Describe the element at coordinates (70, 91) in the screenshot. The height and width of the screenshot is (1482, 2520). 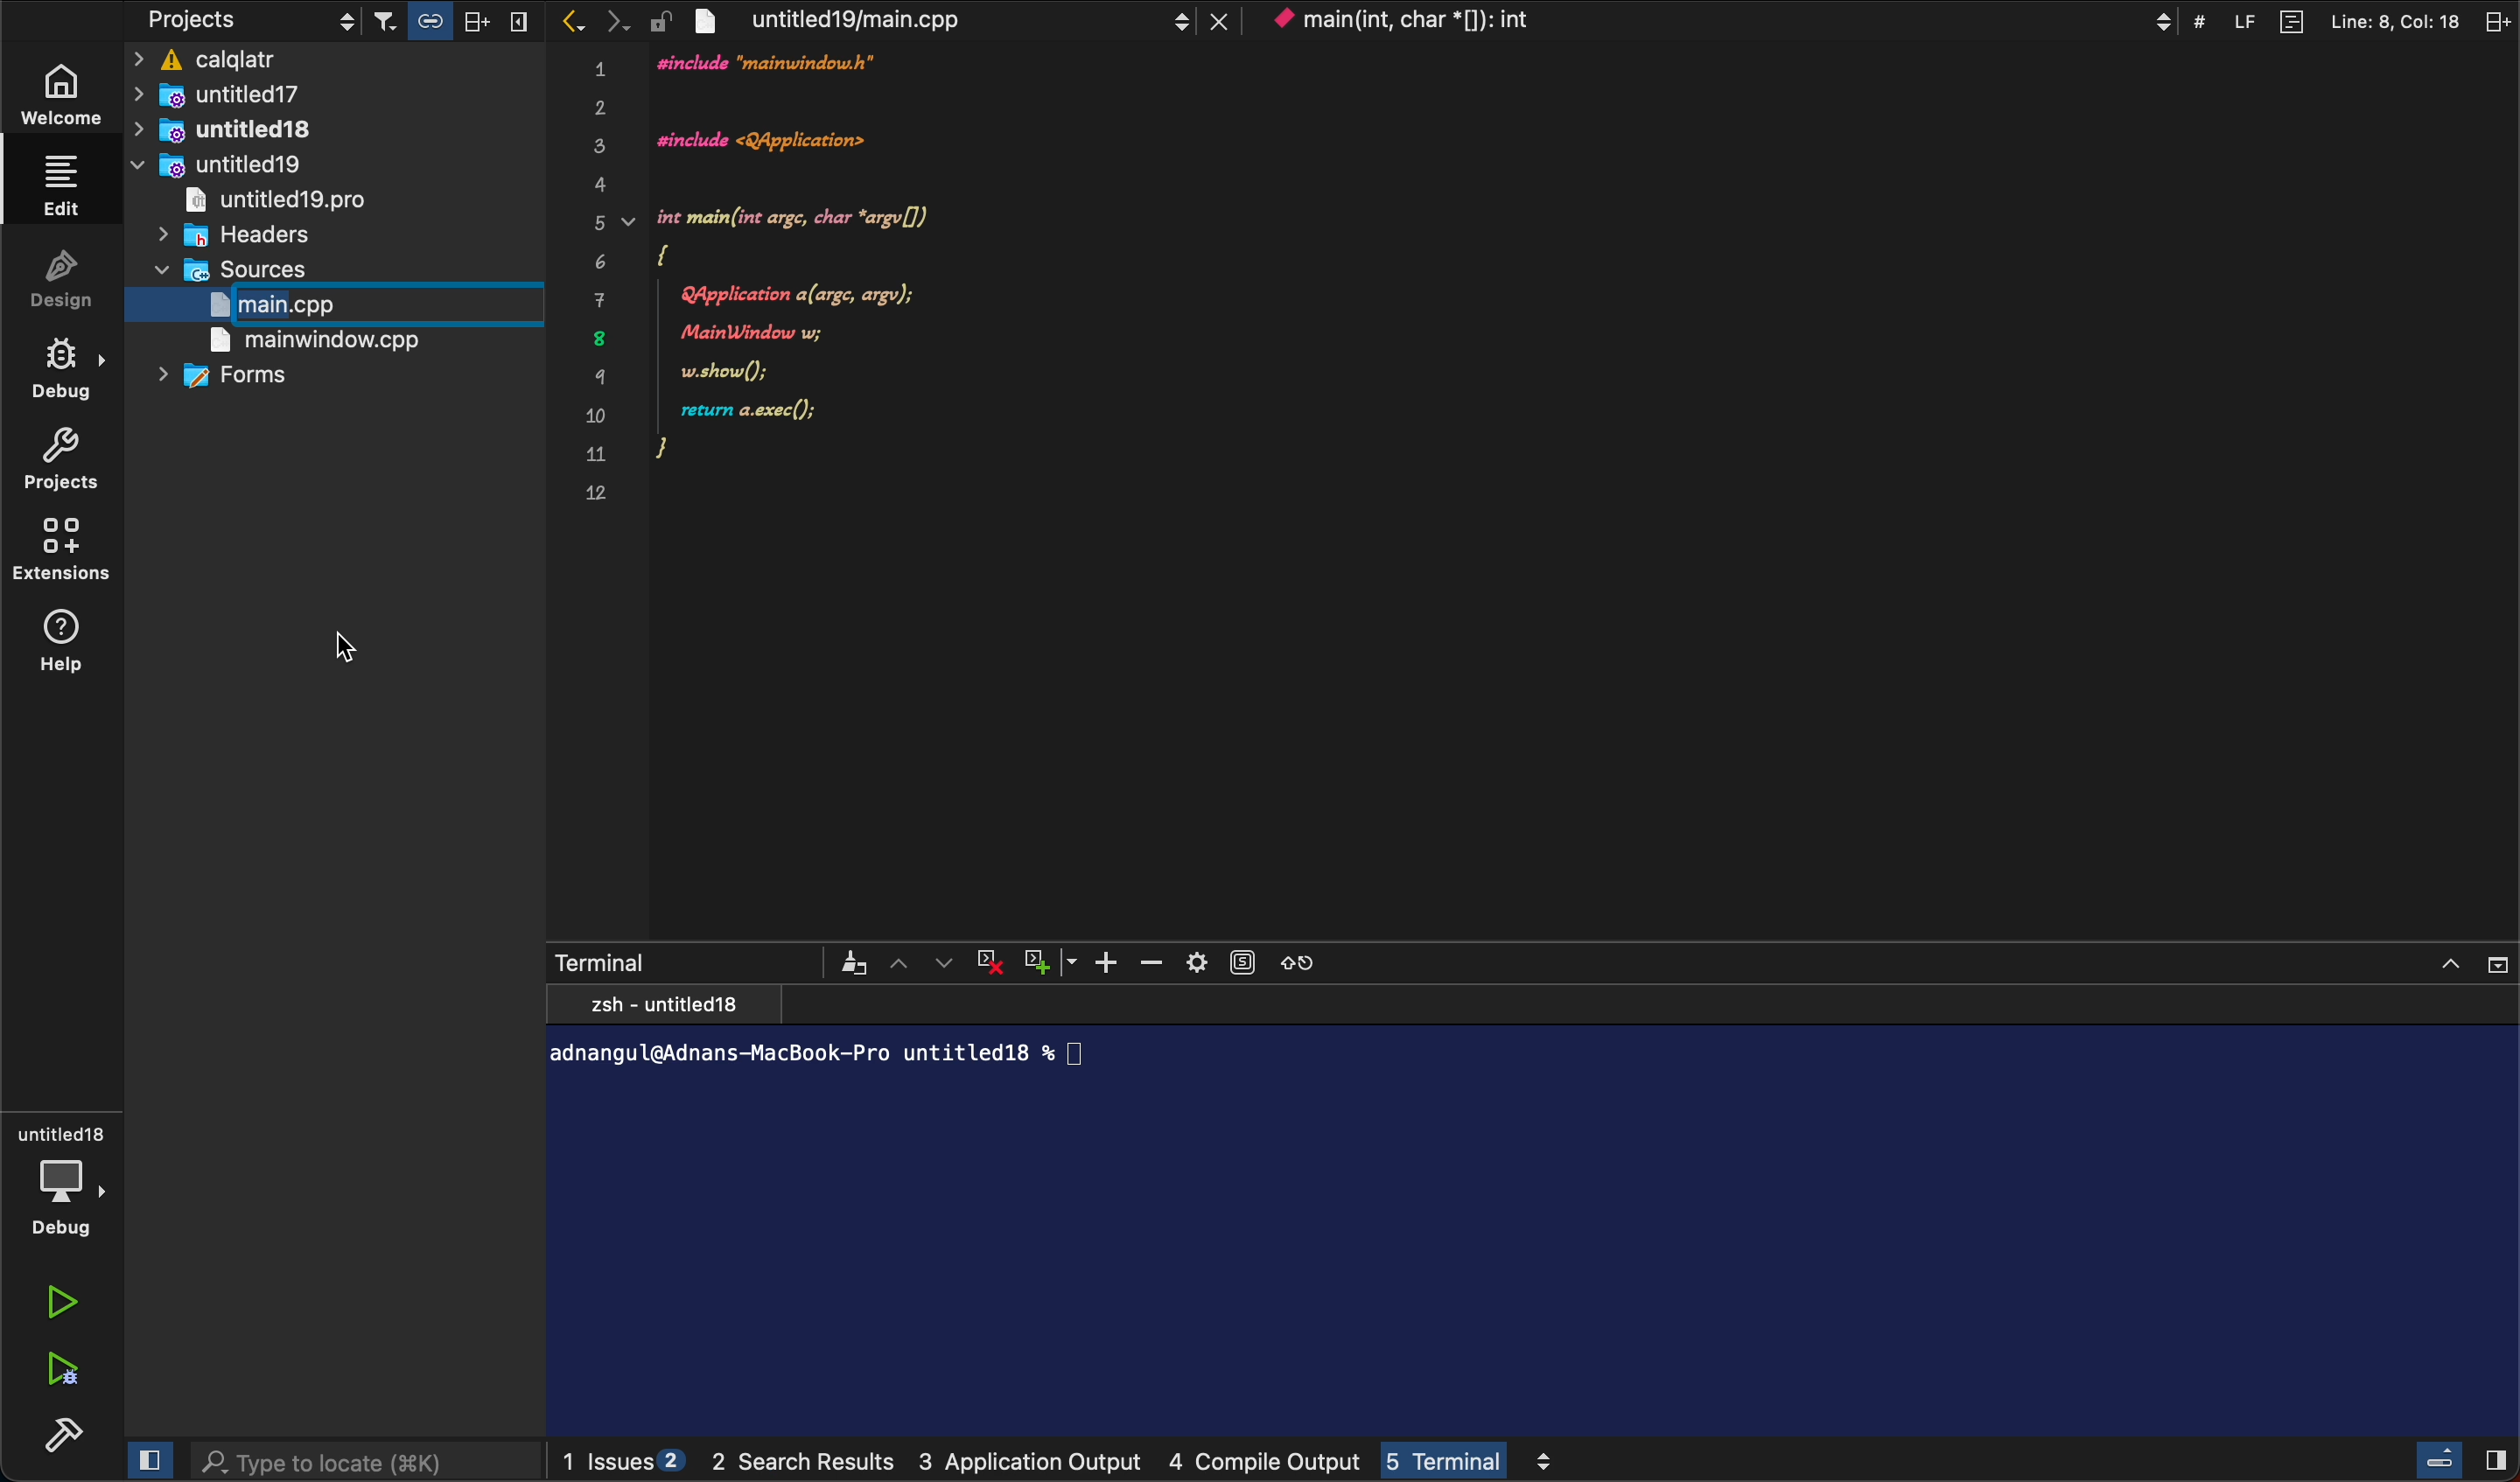
I see `weLcome` at that location.